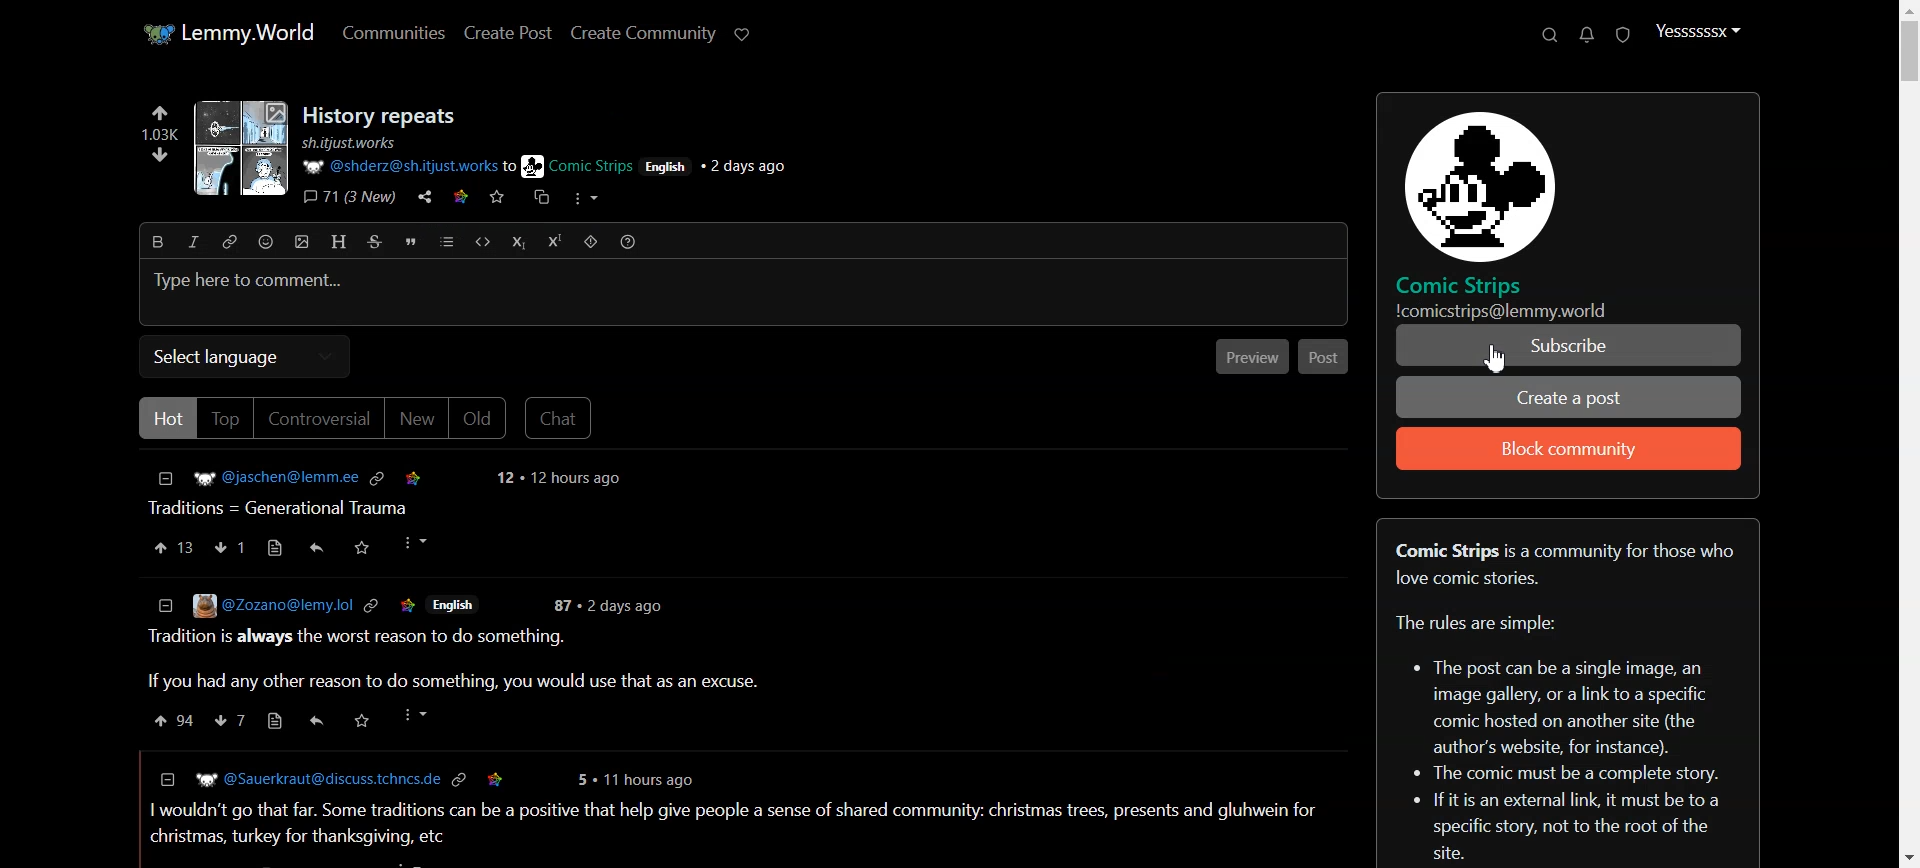  What do you see at coordinates (741, 34) in the screenshot?
I see `Support Lemmy` at bounding box center [741, 34].